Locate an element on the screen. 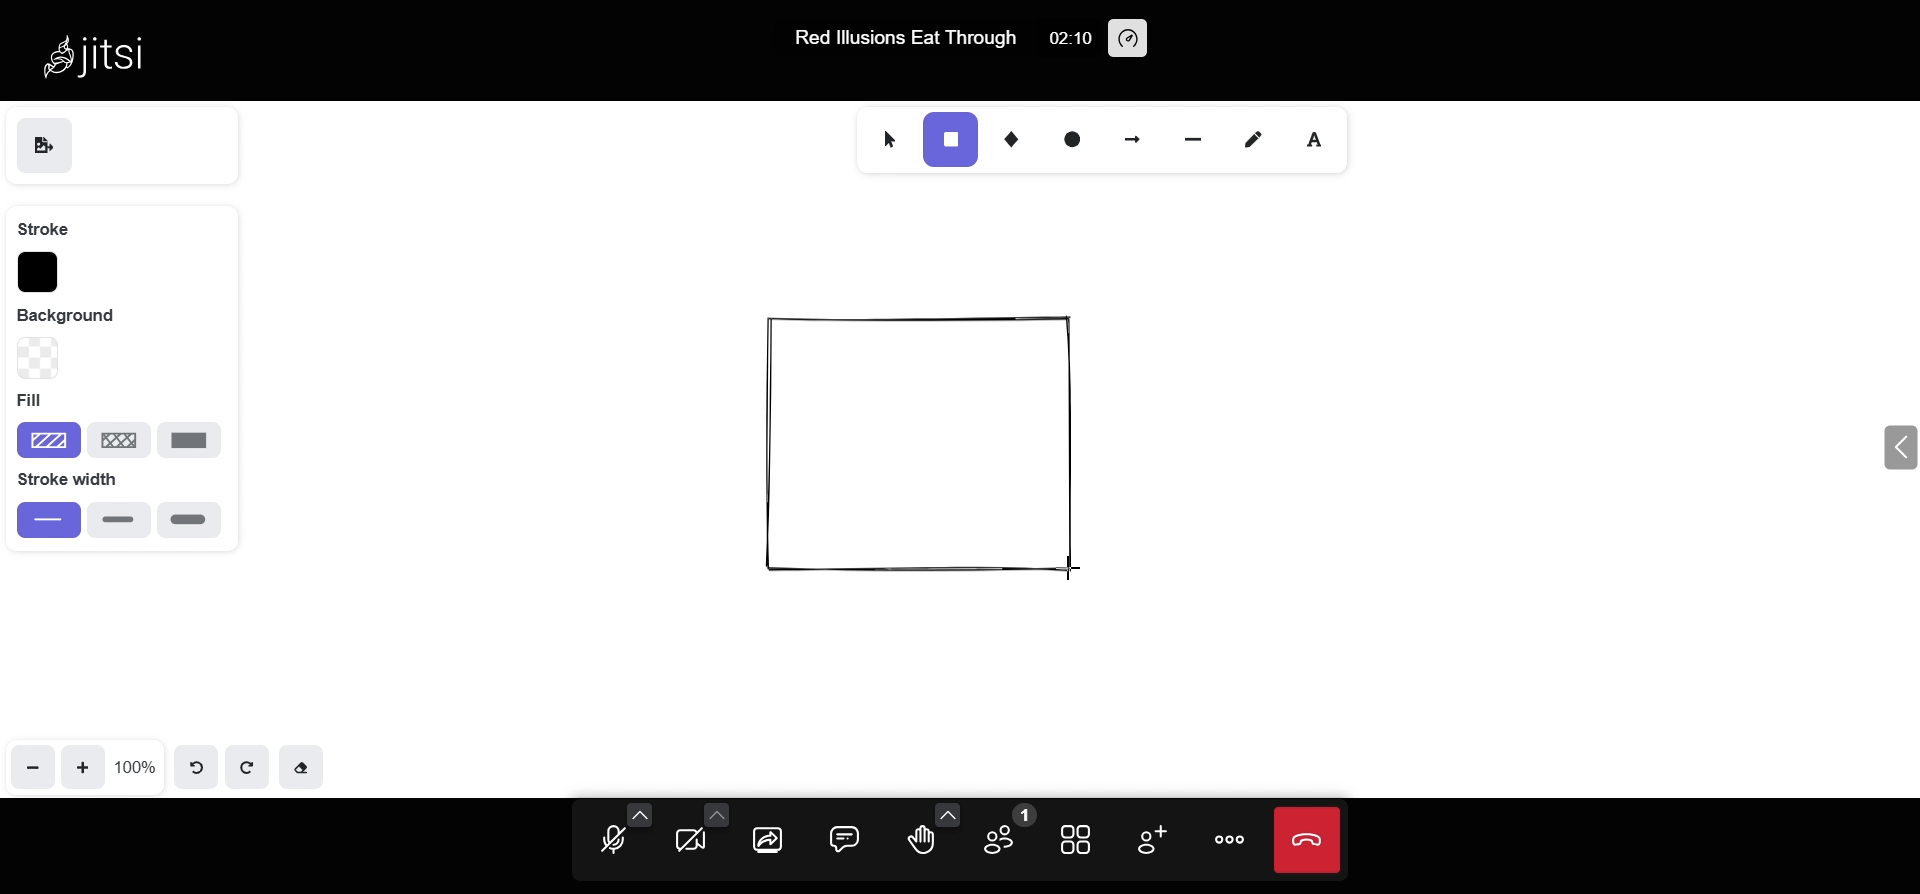 This screenshot has width=1920, height=894. Red lllusions Eat Through is located at coordinates (908, 38).